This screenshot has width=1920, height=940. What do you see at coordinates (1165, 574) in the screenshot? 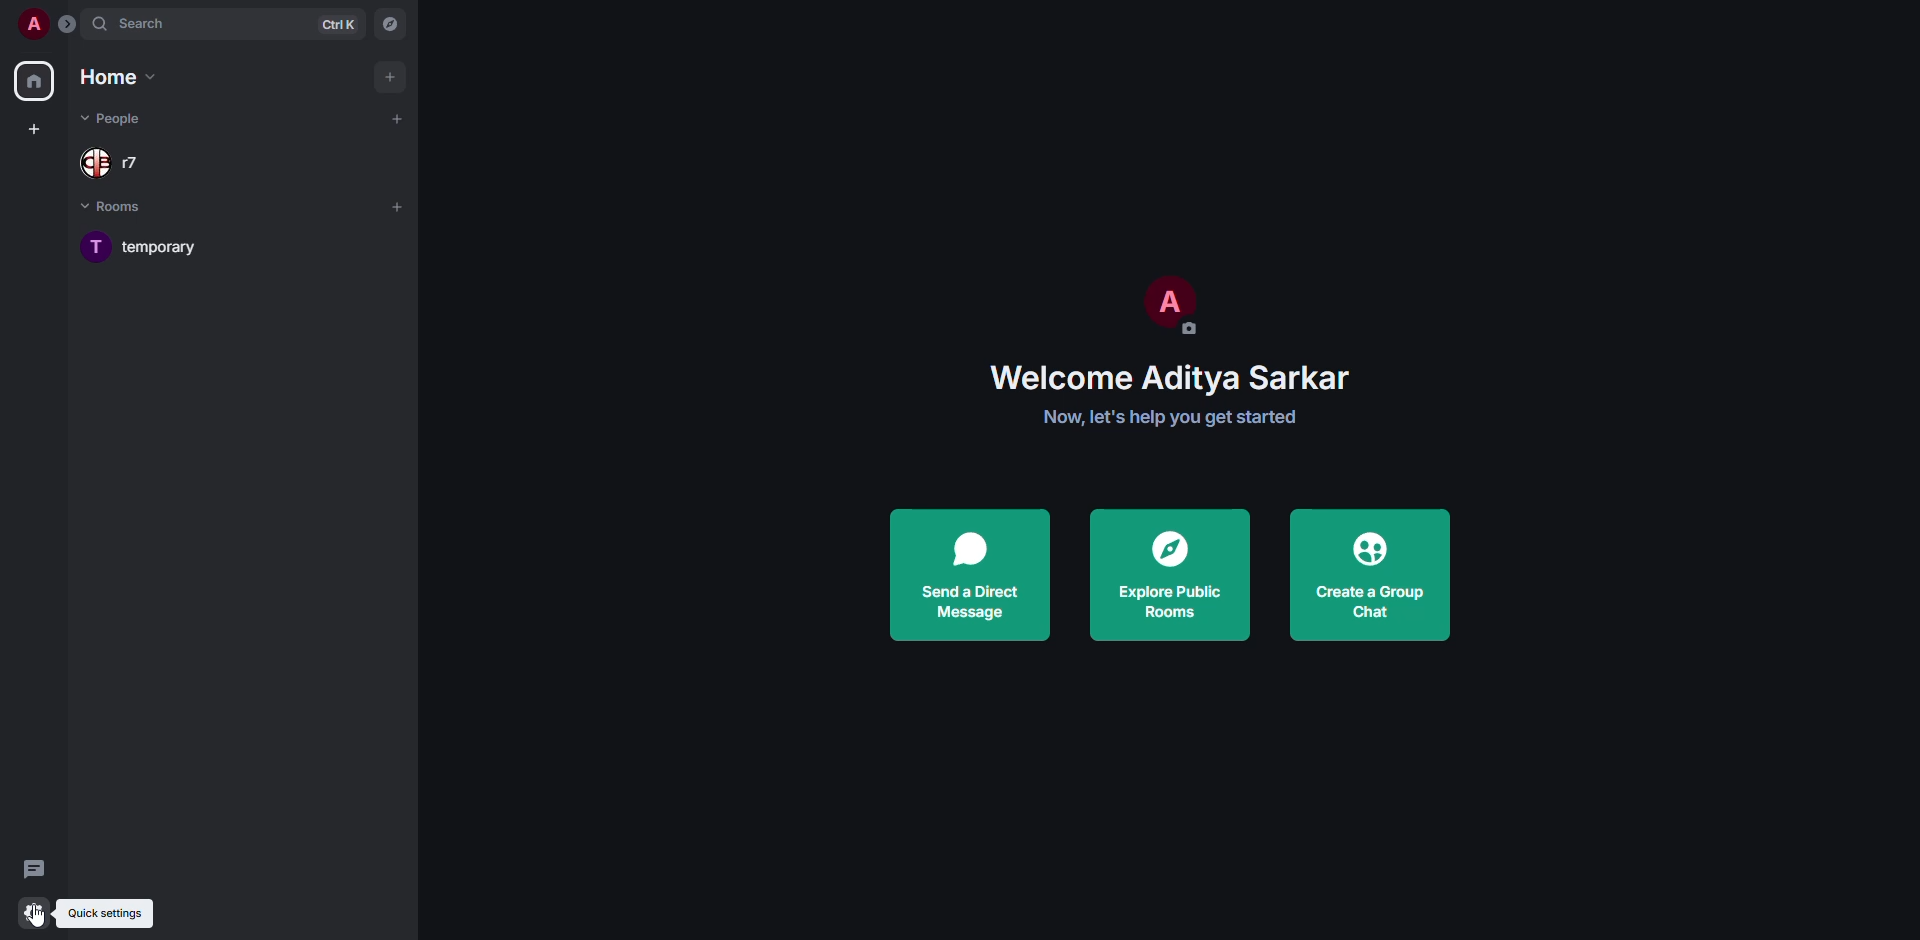
I see `explore public rooms` at bounding box center [1165, 574].